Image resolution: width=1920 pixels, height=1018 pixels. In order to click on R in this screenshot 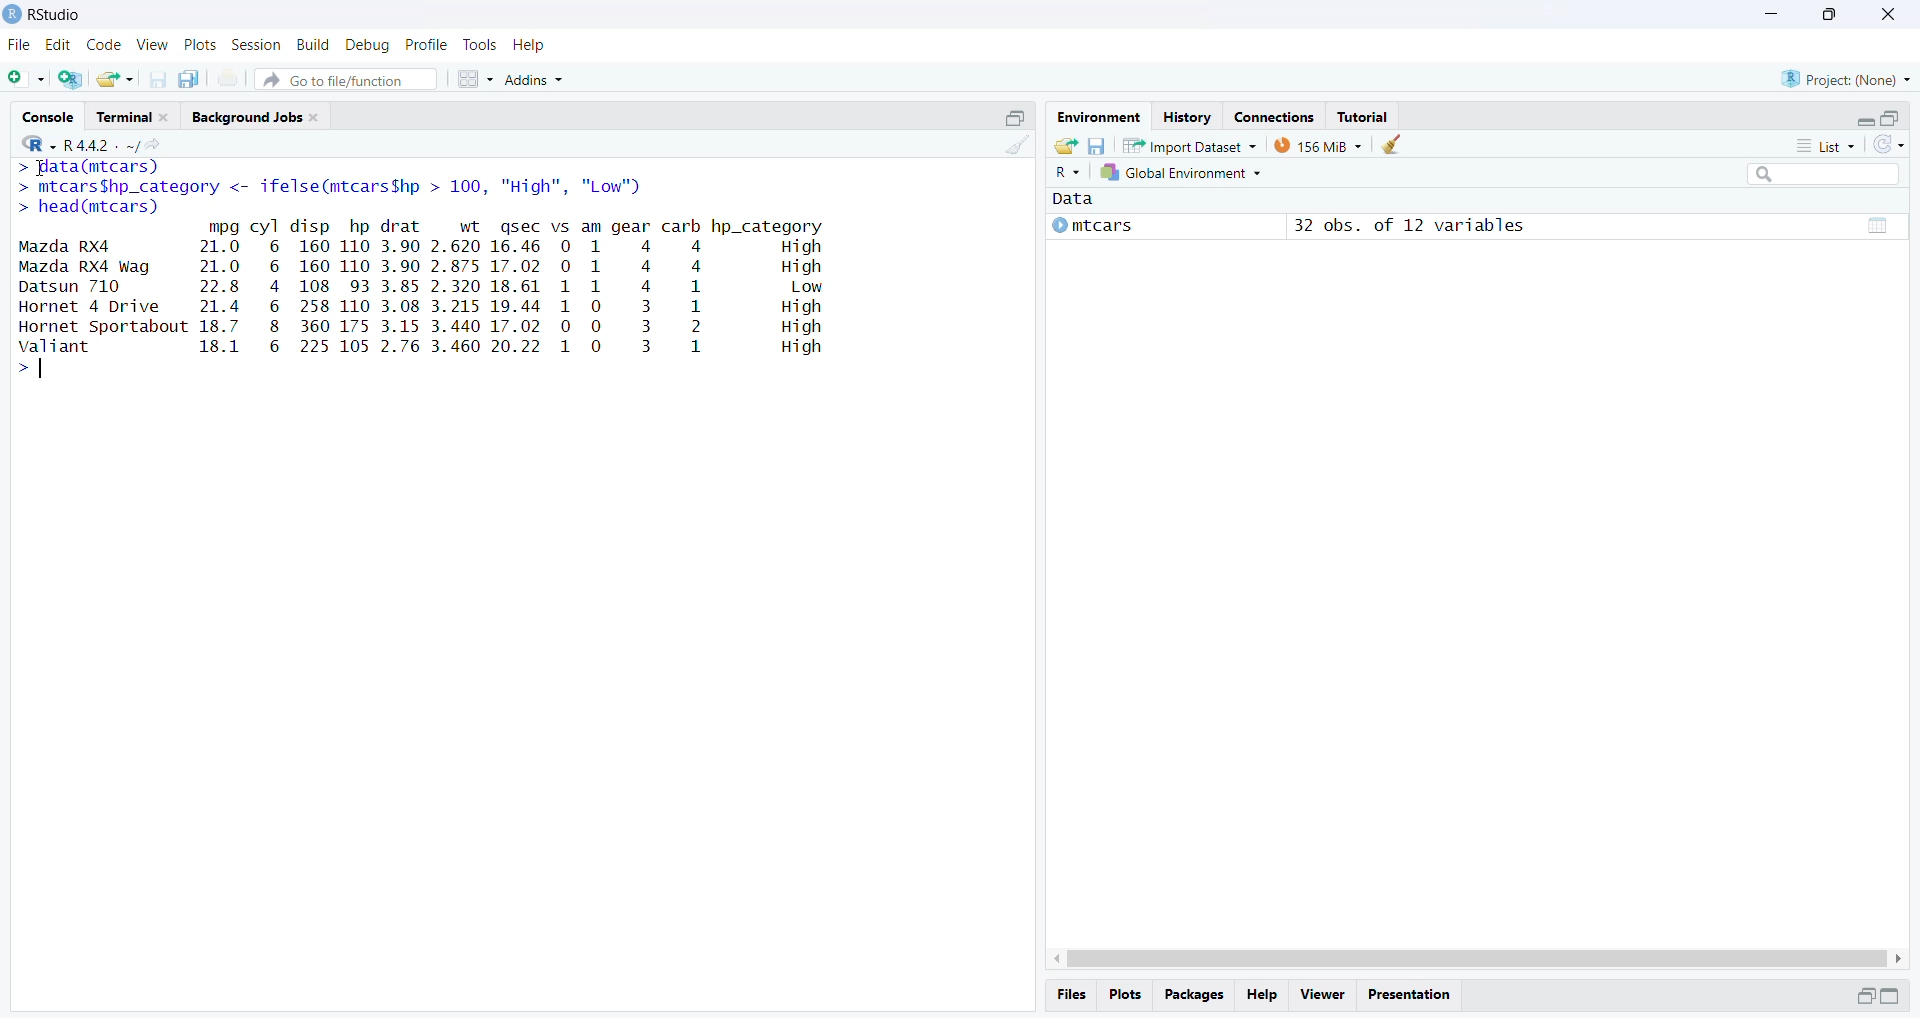, I will do `click(33, 142)`.